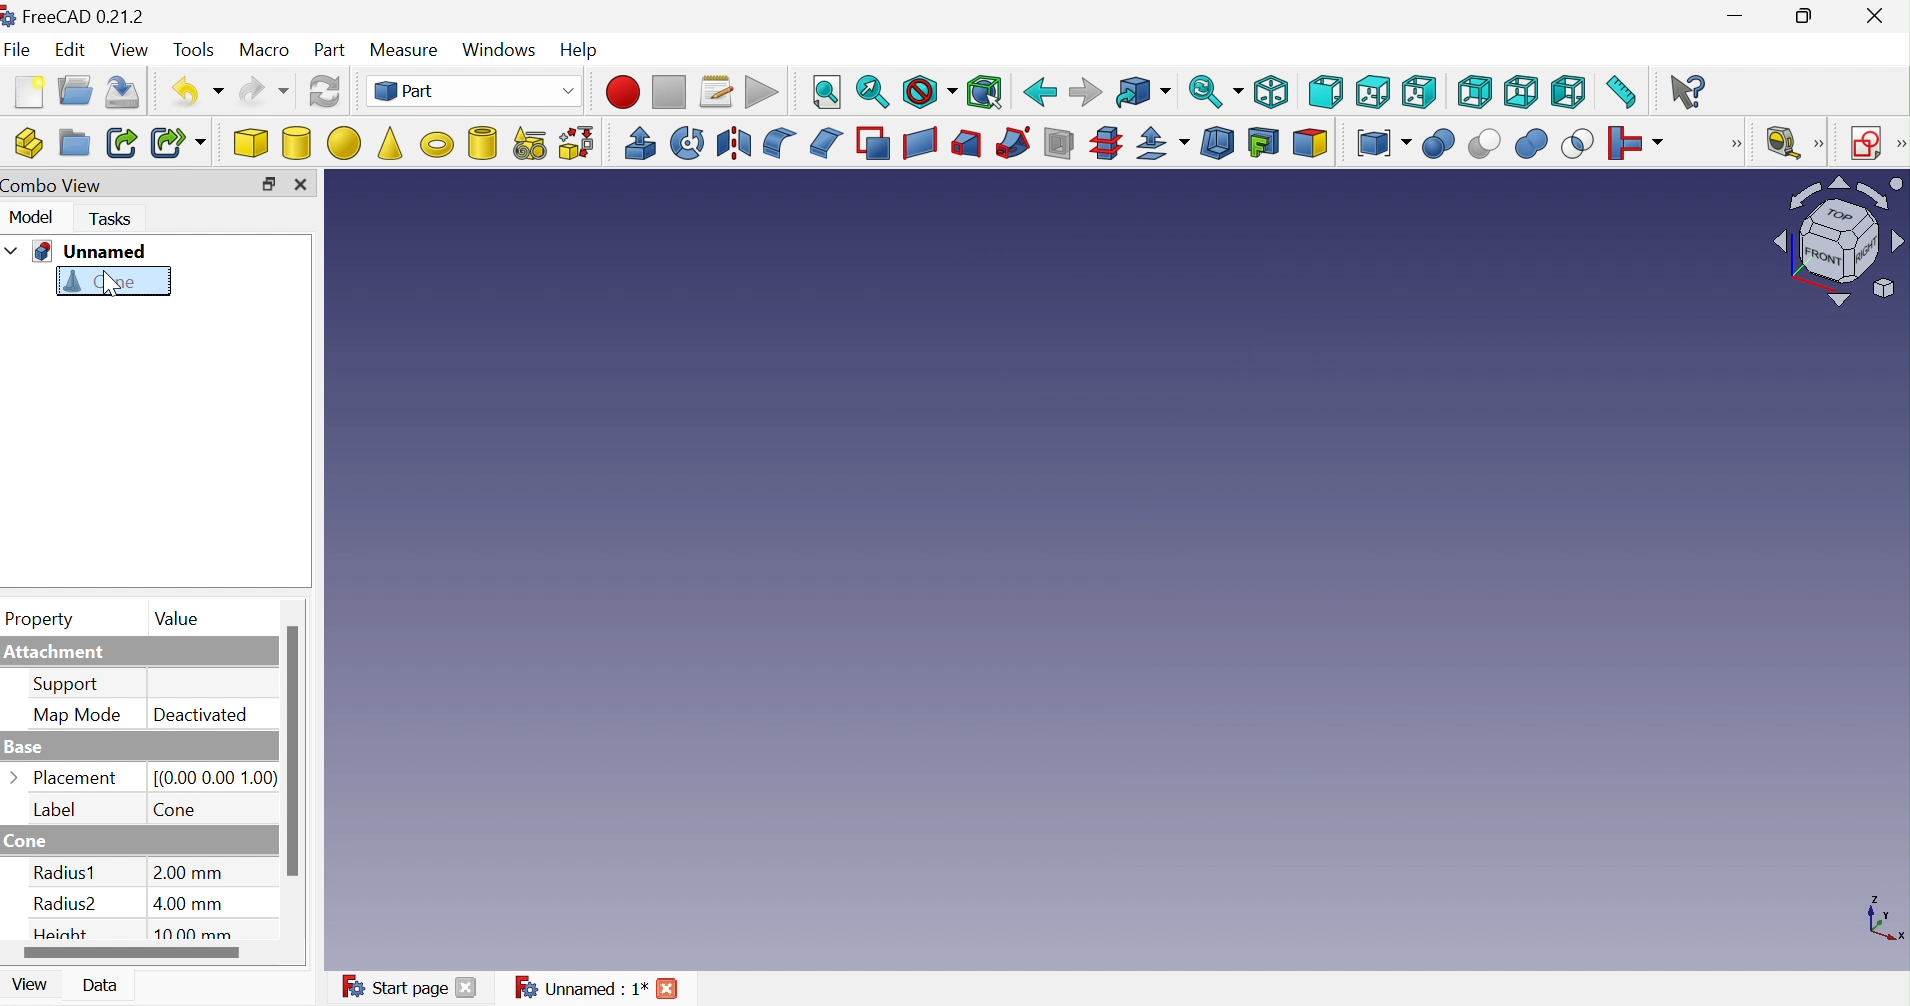  I want to click on Front, so click(1326, 93).